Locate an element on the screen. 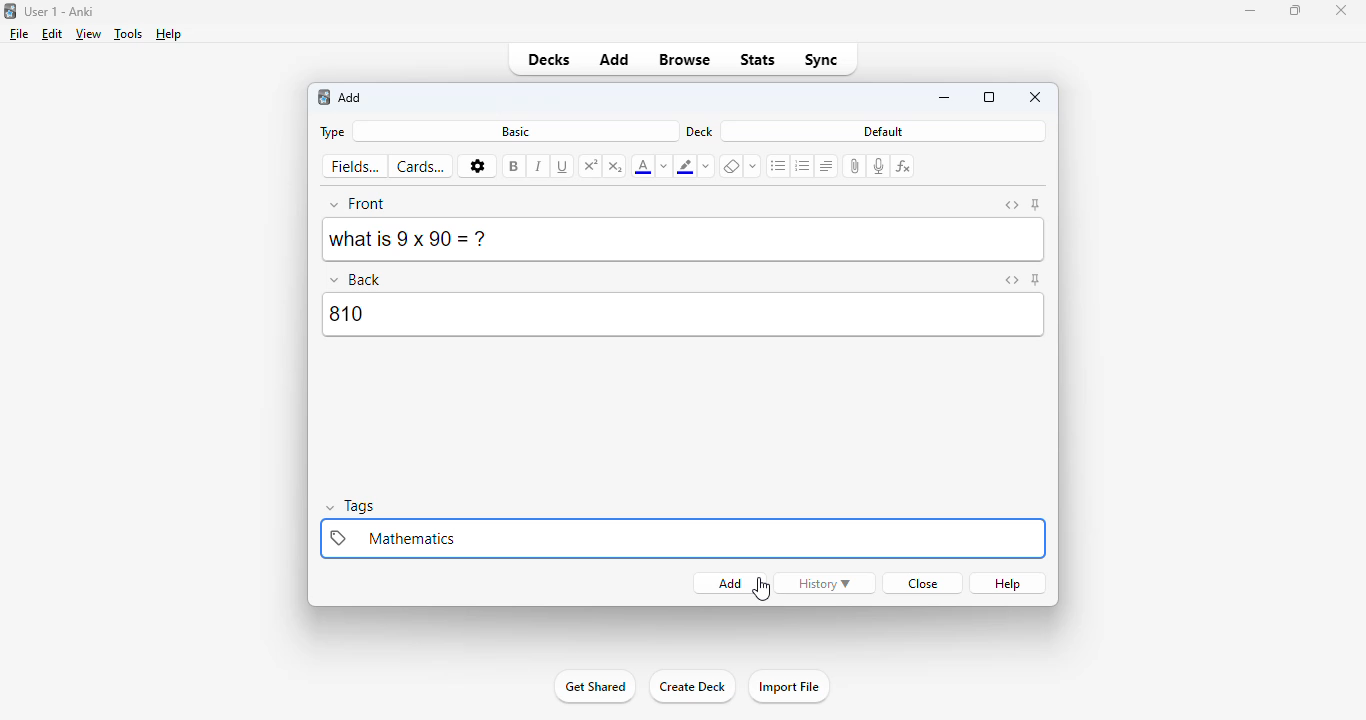 The width and height of the screenshot is (1366, 720). decks is located at coordinates (548, 59).